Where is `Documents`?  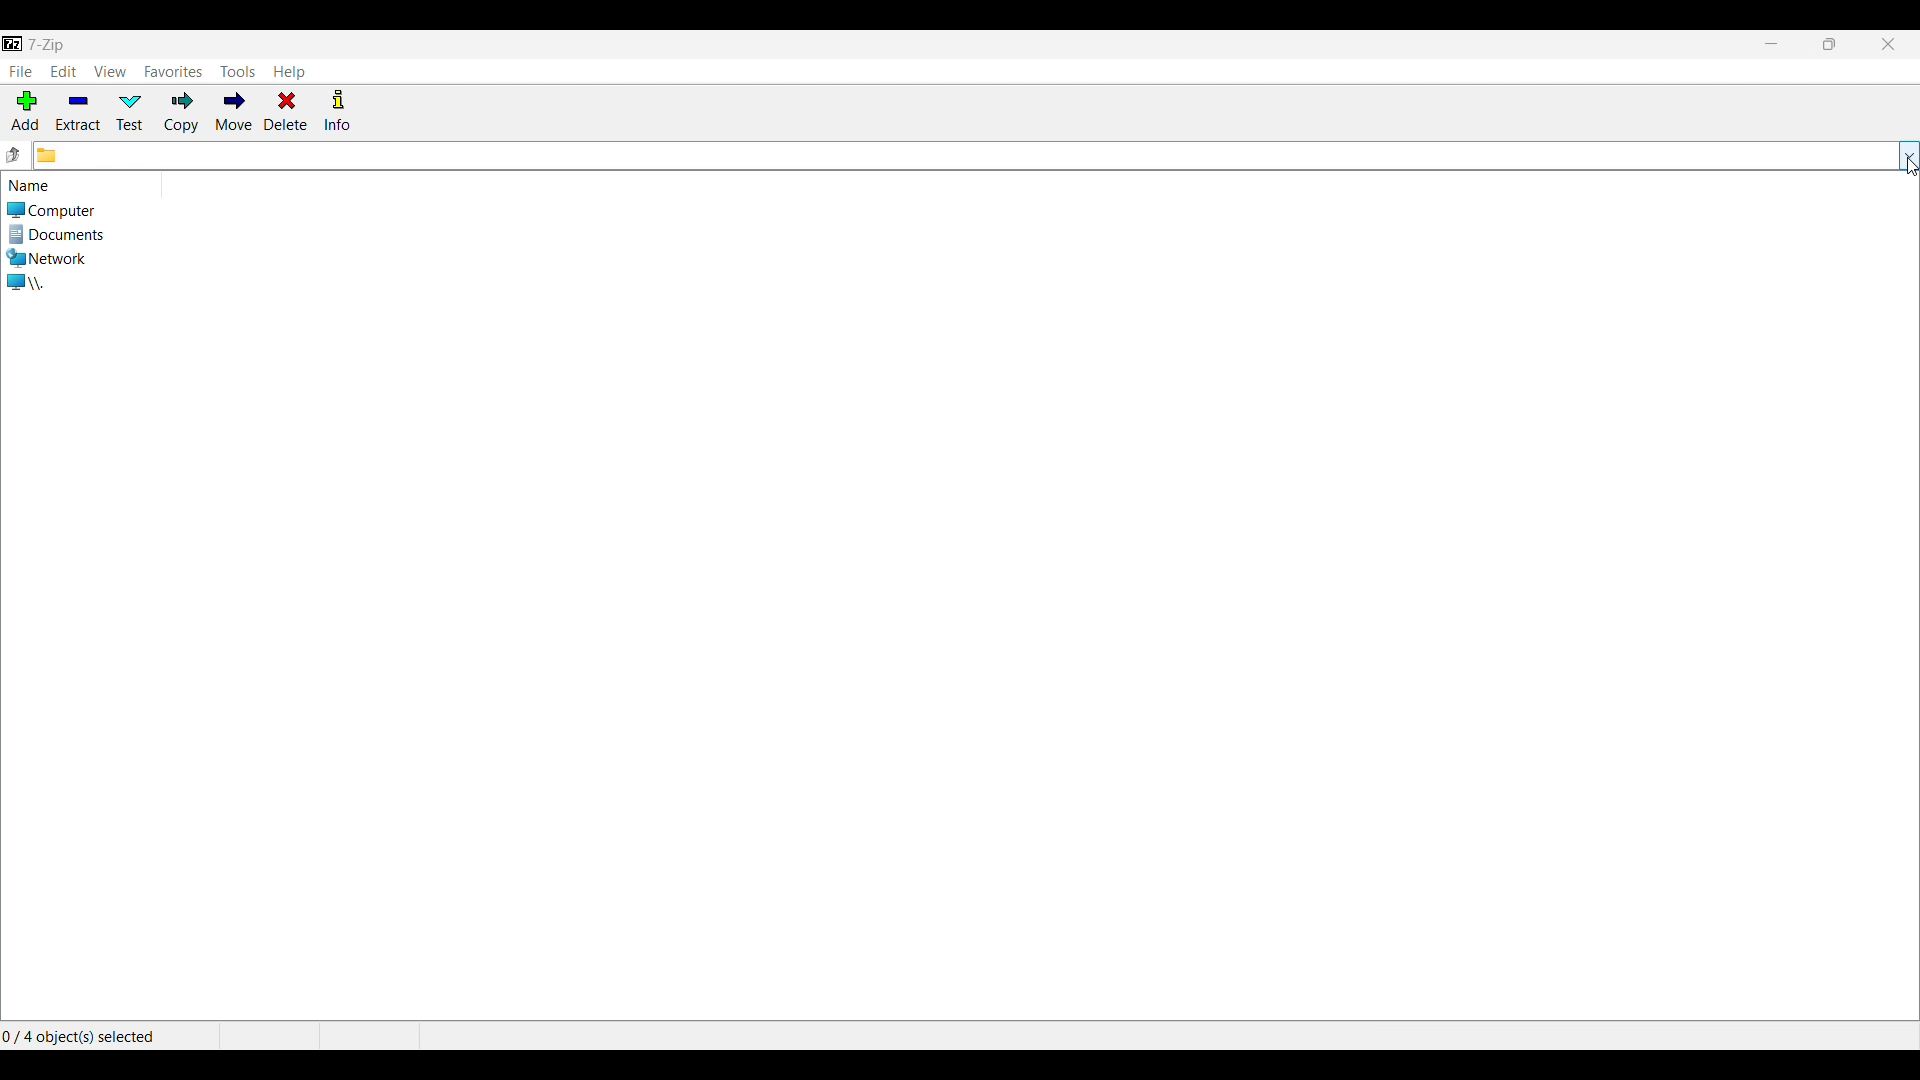
Documents is located at coordinates (57, 234).